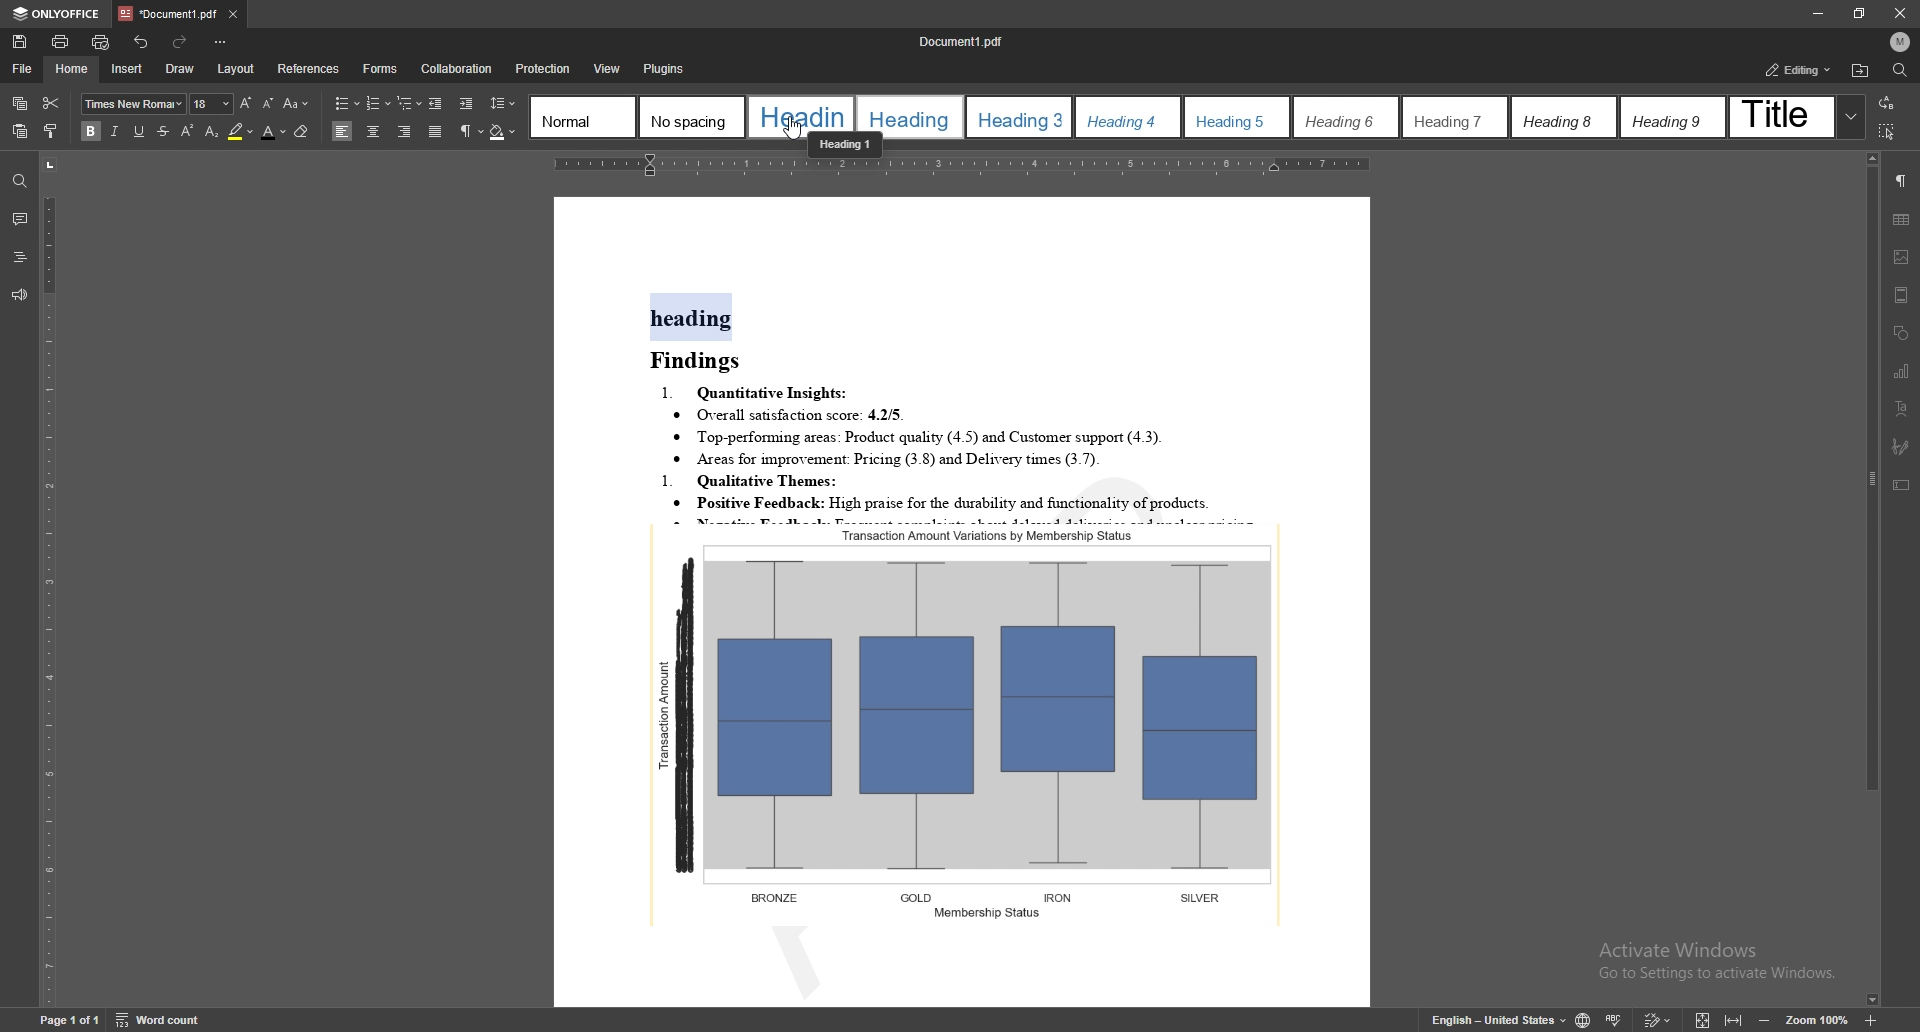 The width and height of the screenshot is (1920, 1032). Describe the element at coordinates (303, 131) in the screenshot. I see `eraser` at that location.